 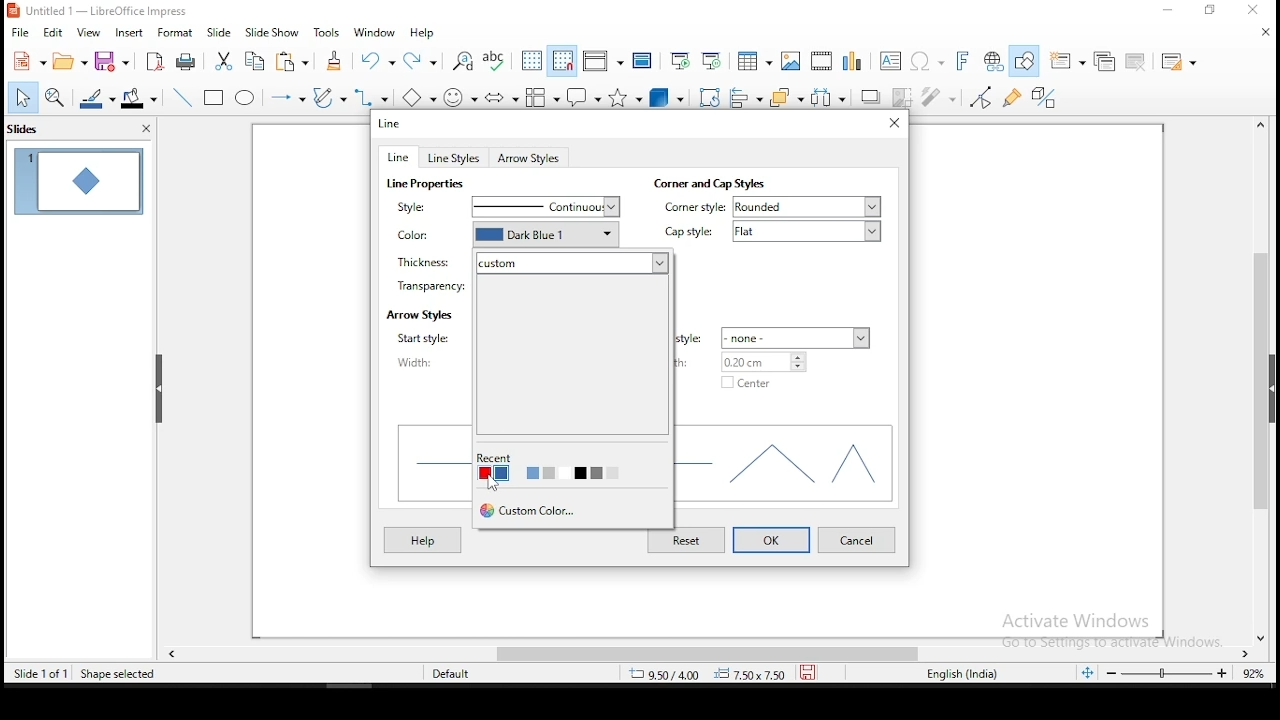 What do you see at coordinates (858, 540) in the screenshot?
I see `cancel` at bounding box center [858, 540].